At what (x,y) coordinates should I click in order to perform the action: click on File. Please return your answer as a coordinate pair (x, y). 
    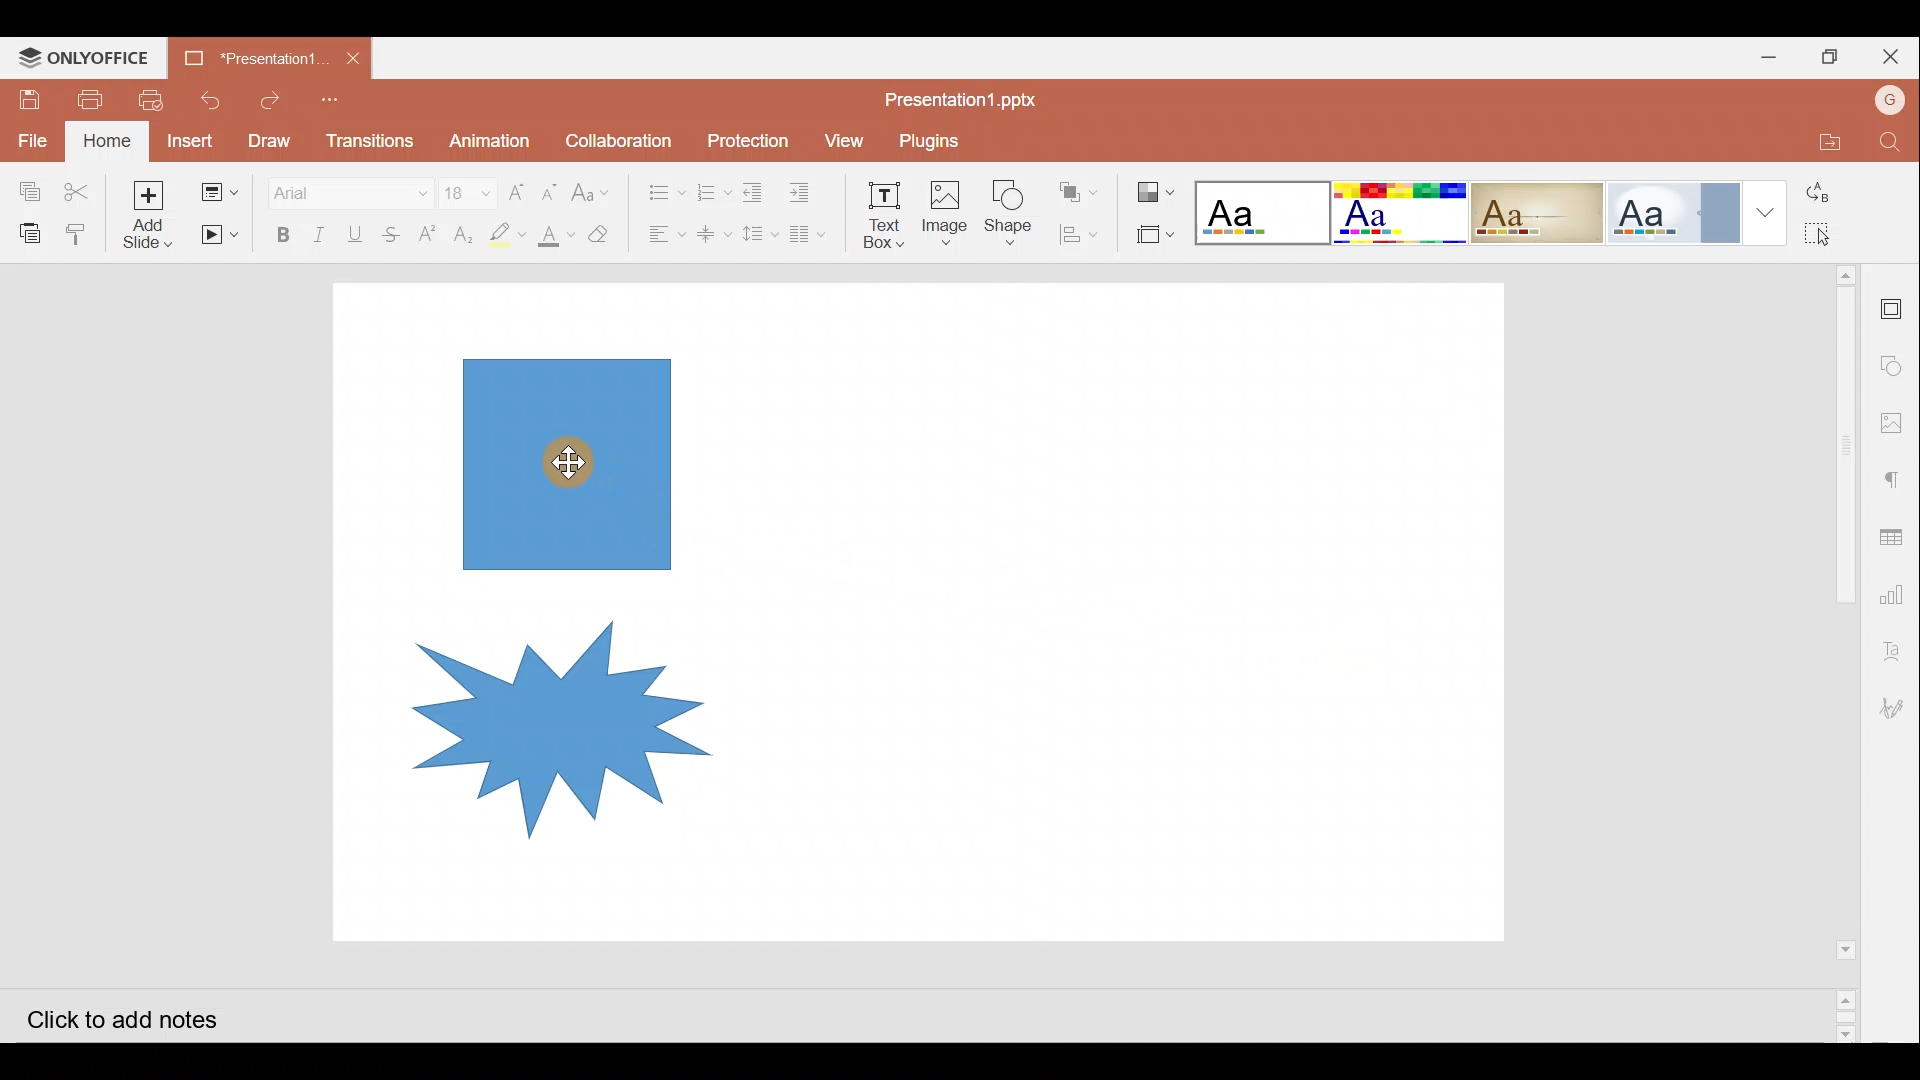
    Looking at the image, I should click on (29, 142).